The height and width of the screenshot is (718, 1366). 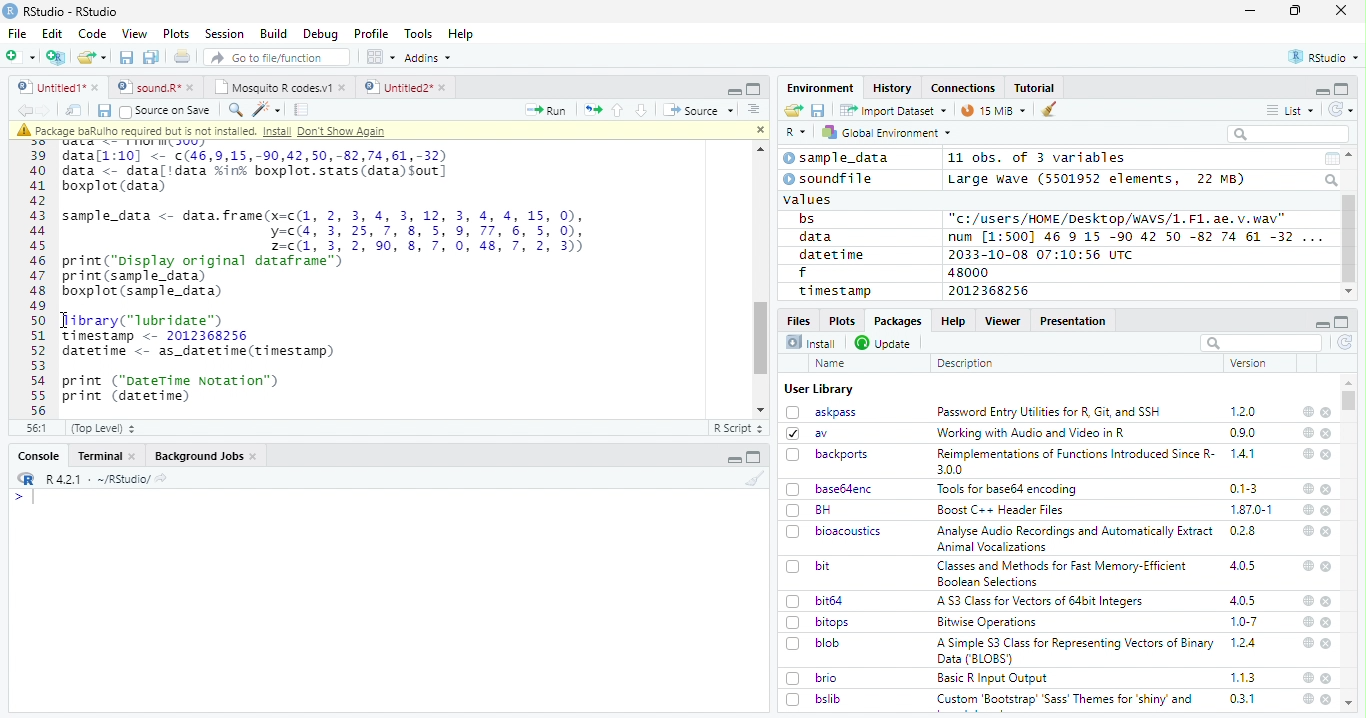 I want to click on 15 MiB, so click(x=994, y=110).